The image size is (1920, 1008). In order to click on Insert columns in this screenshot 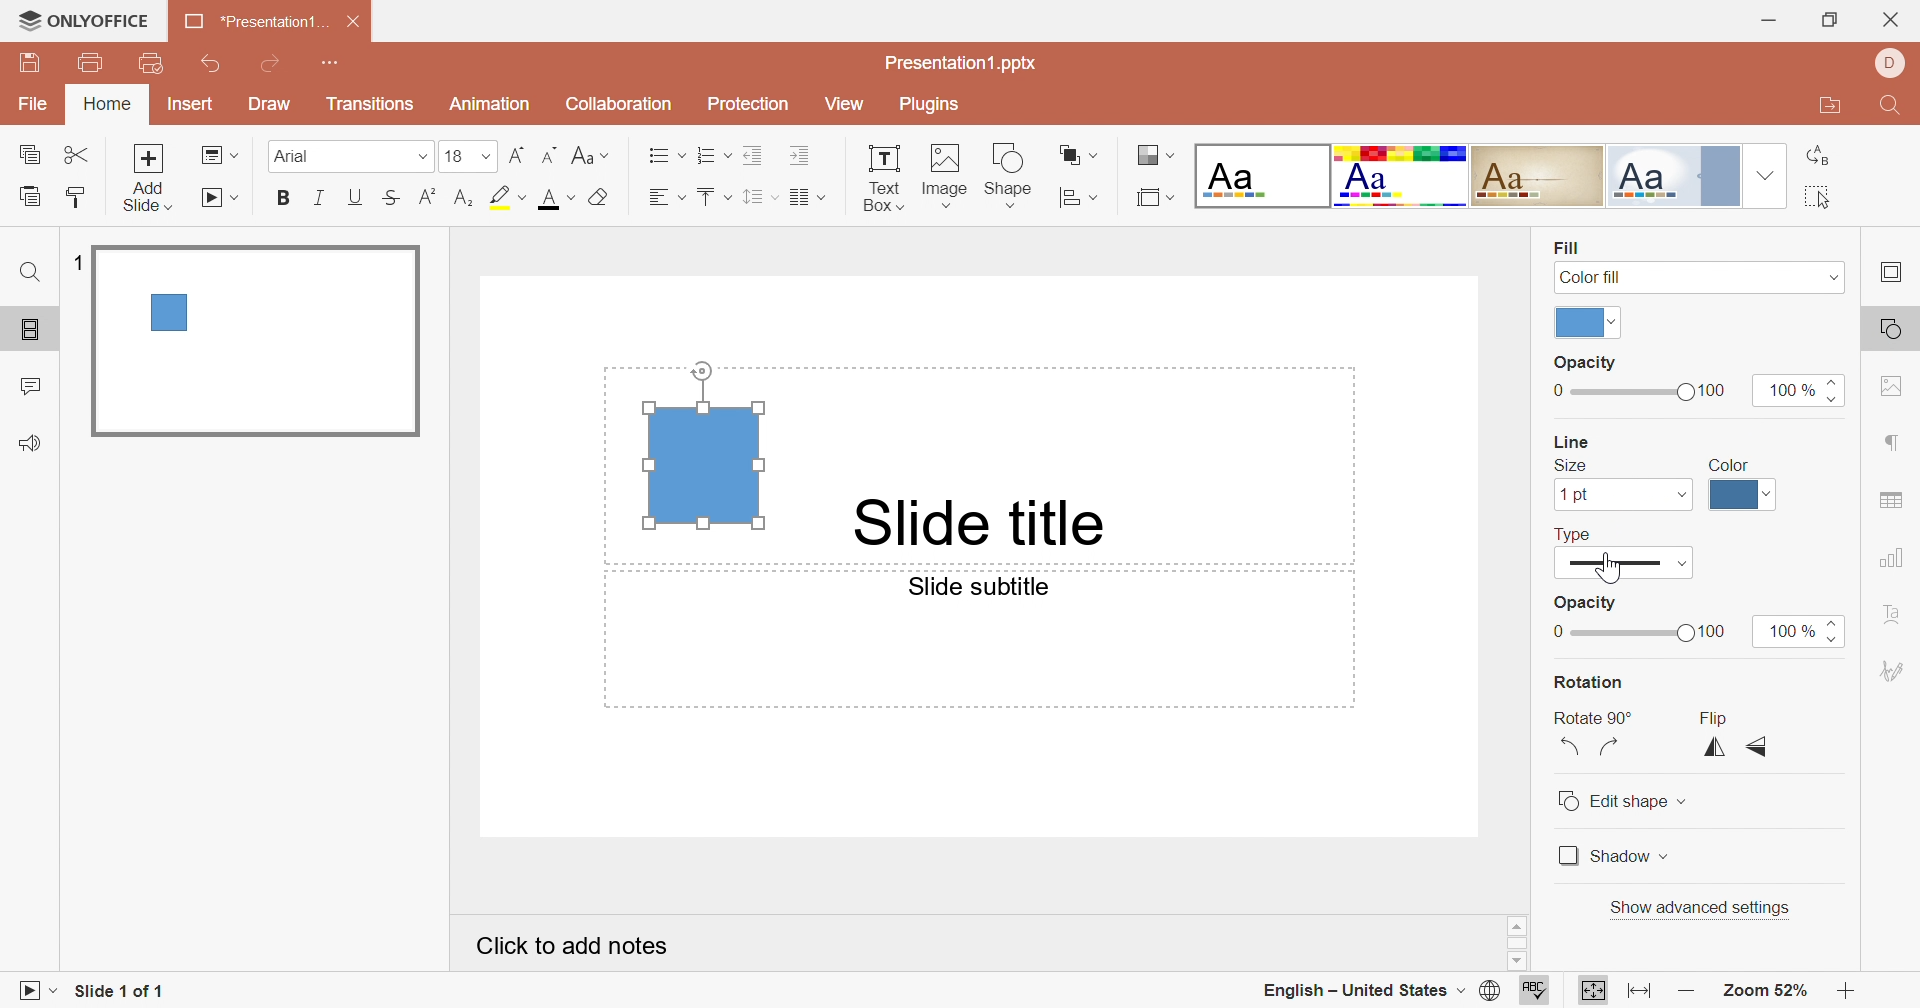, I will do `click(807, 198)`.